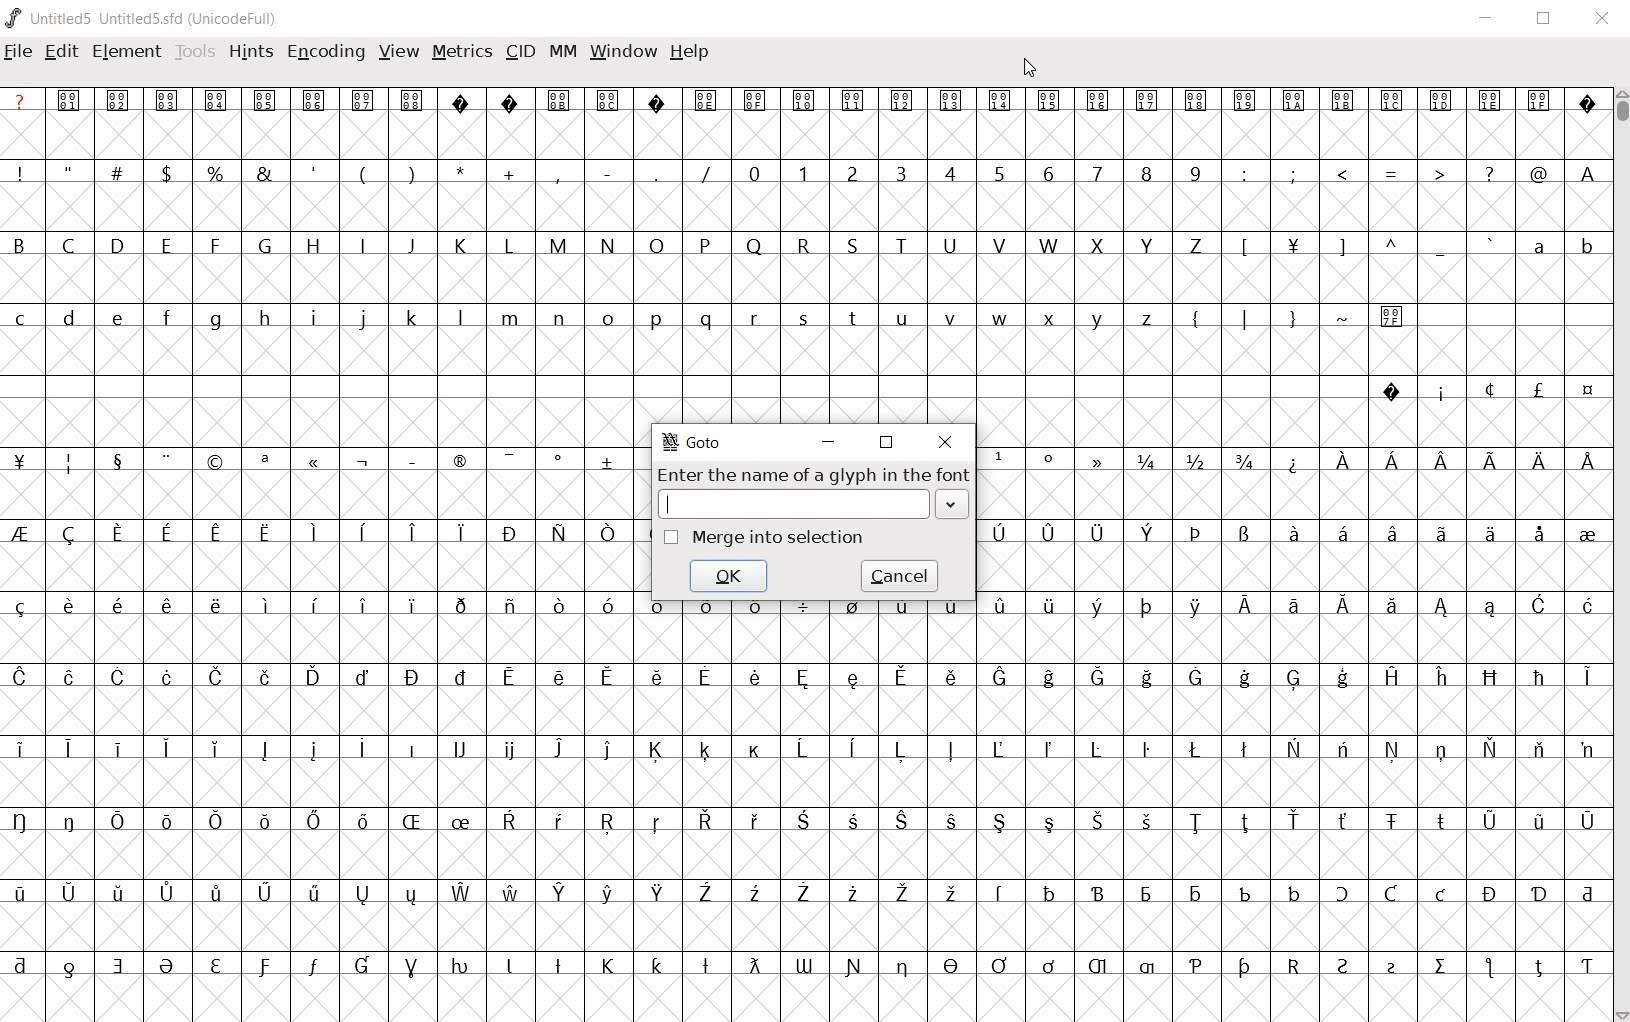 Image resolution: width=1630 pixels, height=1022 pixels. I want to click on Symbol, so click(510, 100).